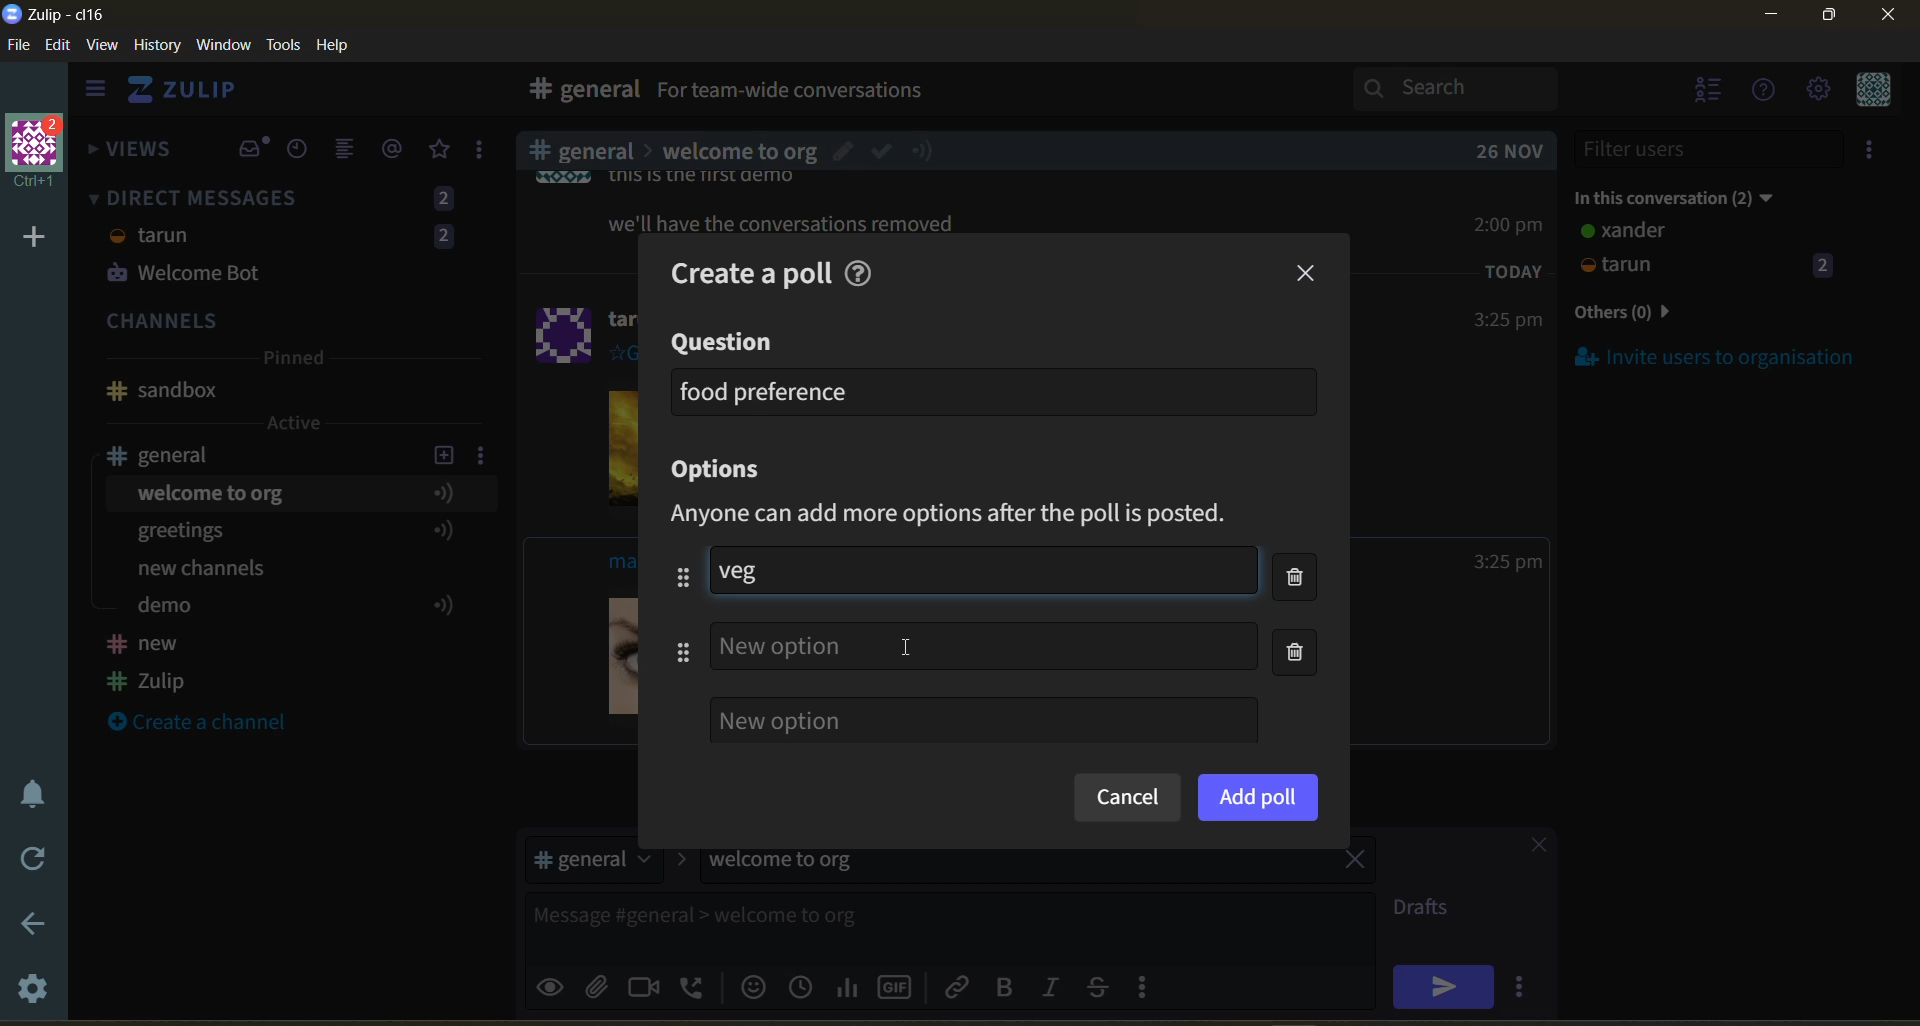  Describe the element at coordinates (103, 46) in the screenshot. I see `view` at that location.